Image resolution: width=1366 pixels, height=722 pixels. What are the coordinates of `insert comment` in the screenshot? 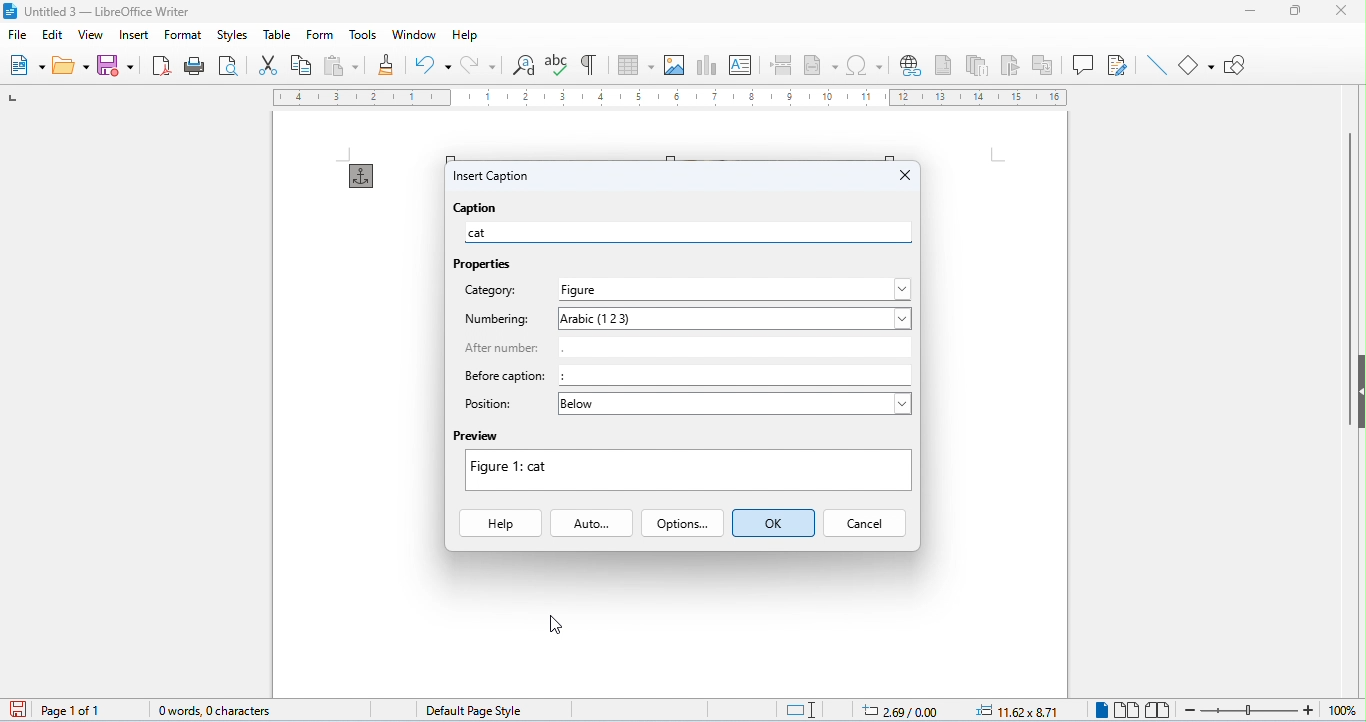 It's located at (1084, 64).